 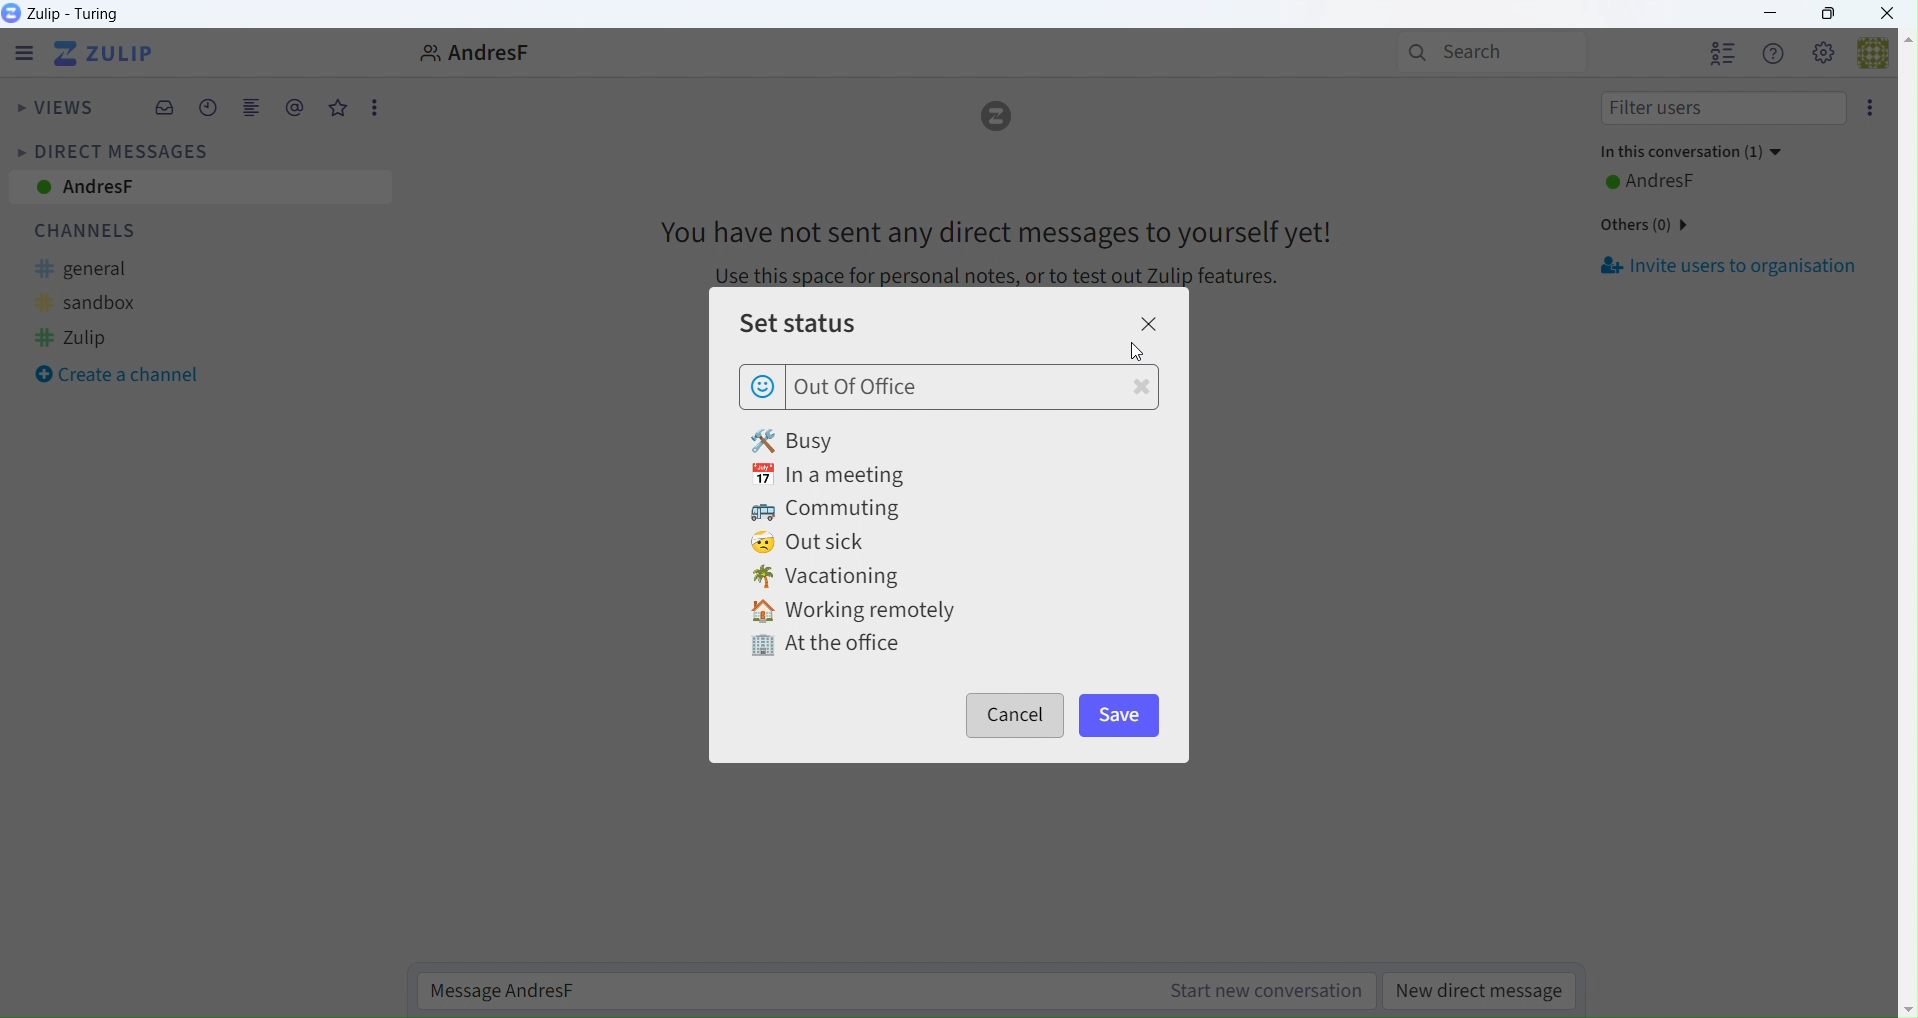 What do you see at coordinates (989, 241) in the screenshot?
I see `Message` at bounding box center [989, 241].